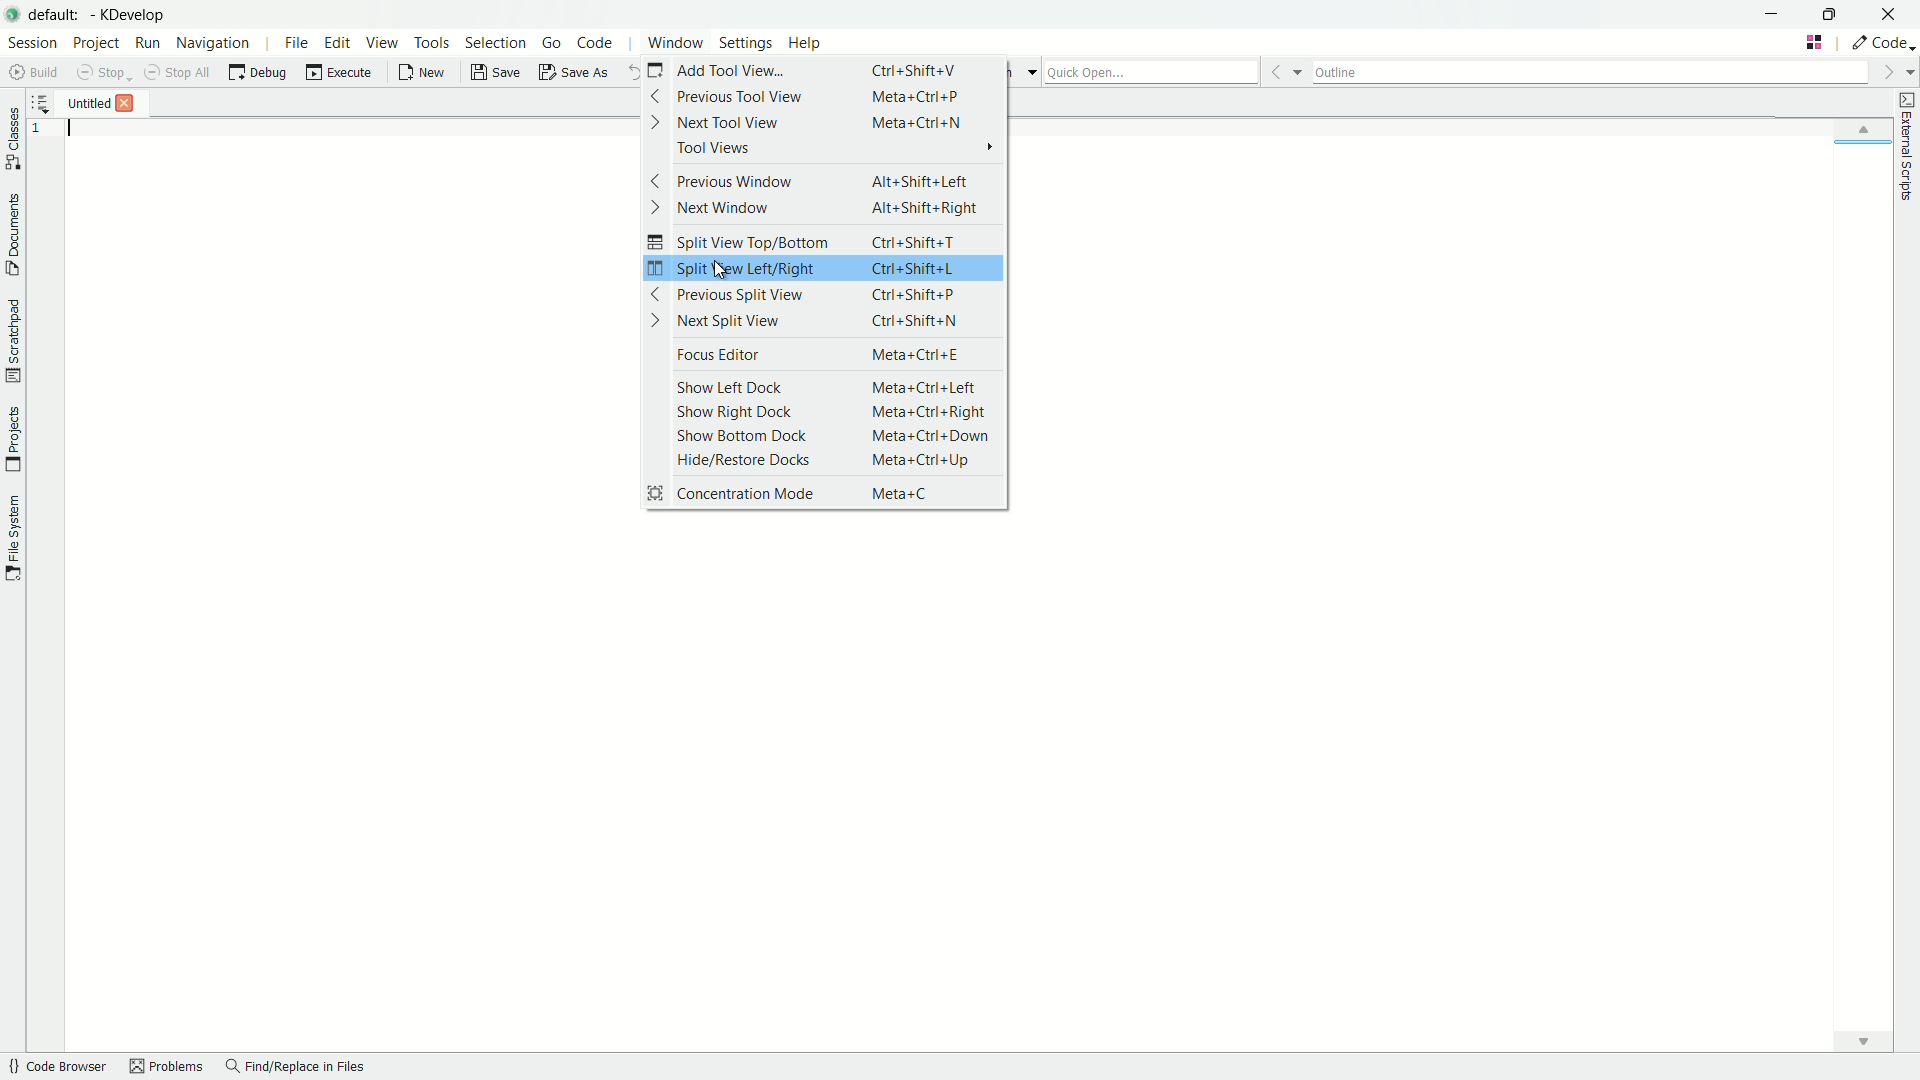 This screenshot has width=1920, height=1080. What do you see at coordinates (12, 440) in the screenshot?
I see `toggle projects` at bounding box center [12, 440].